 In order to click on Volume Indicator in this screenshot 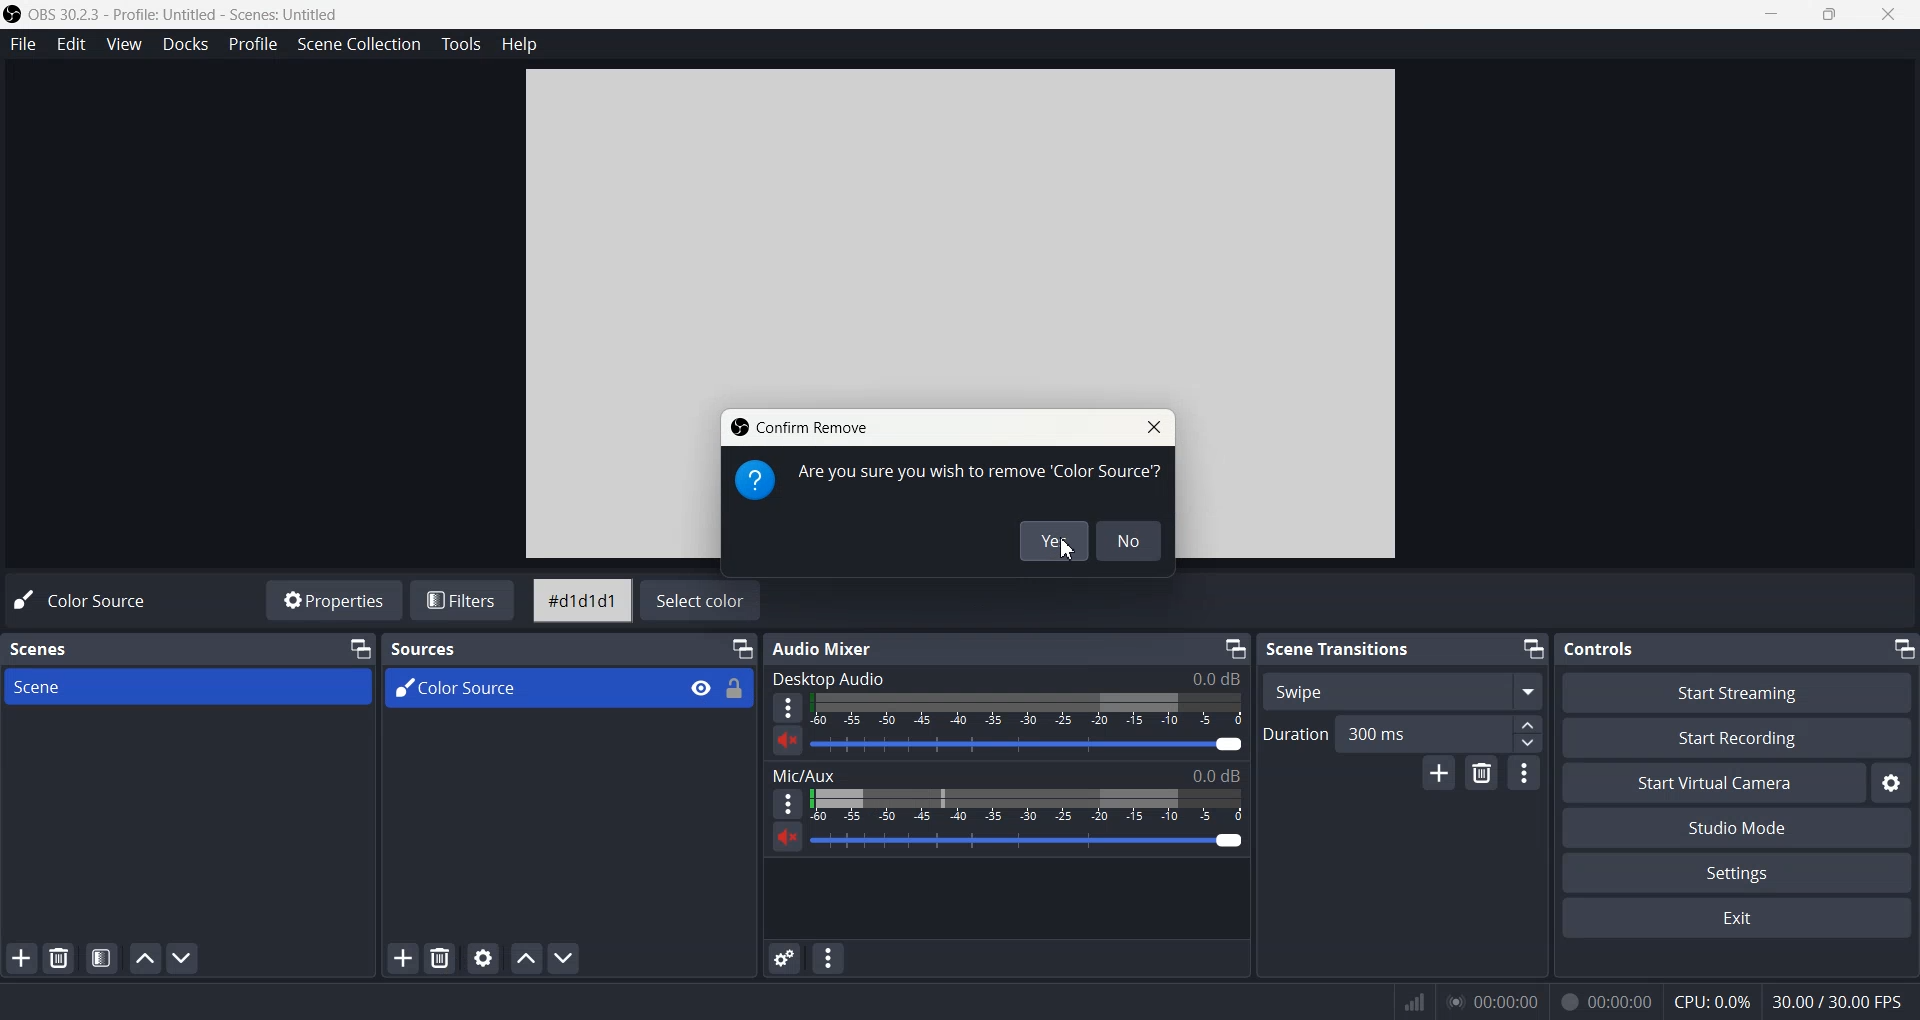, I will do `click(1026, 708)`.